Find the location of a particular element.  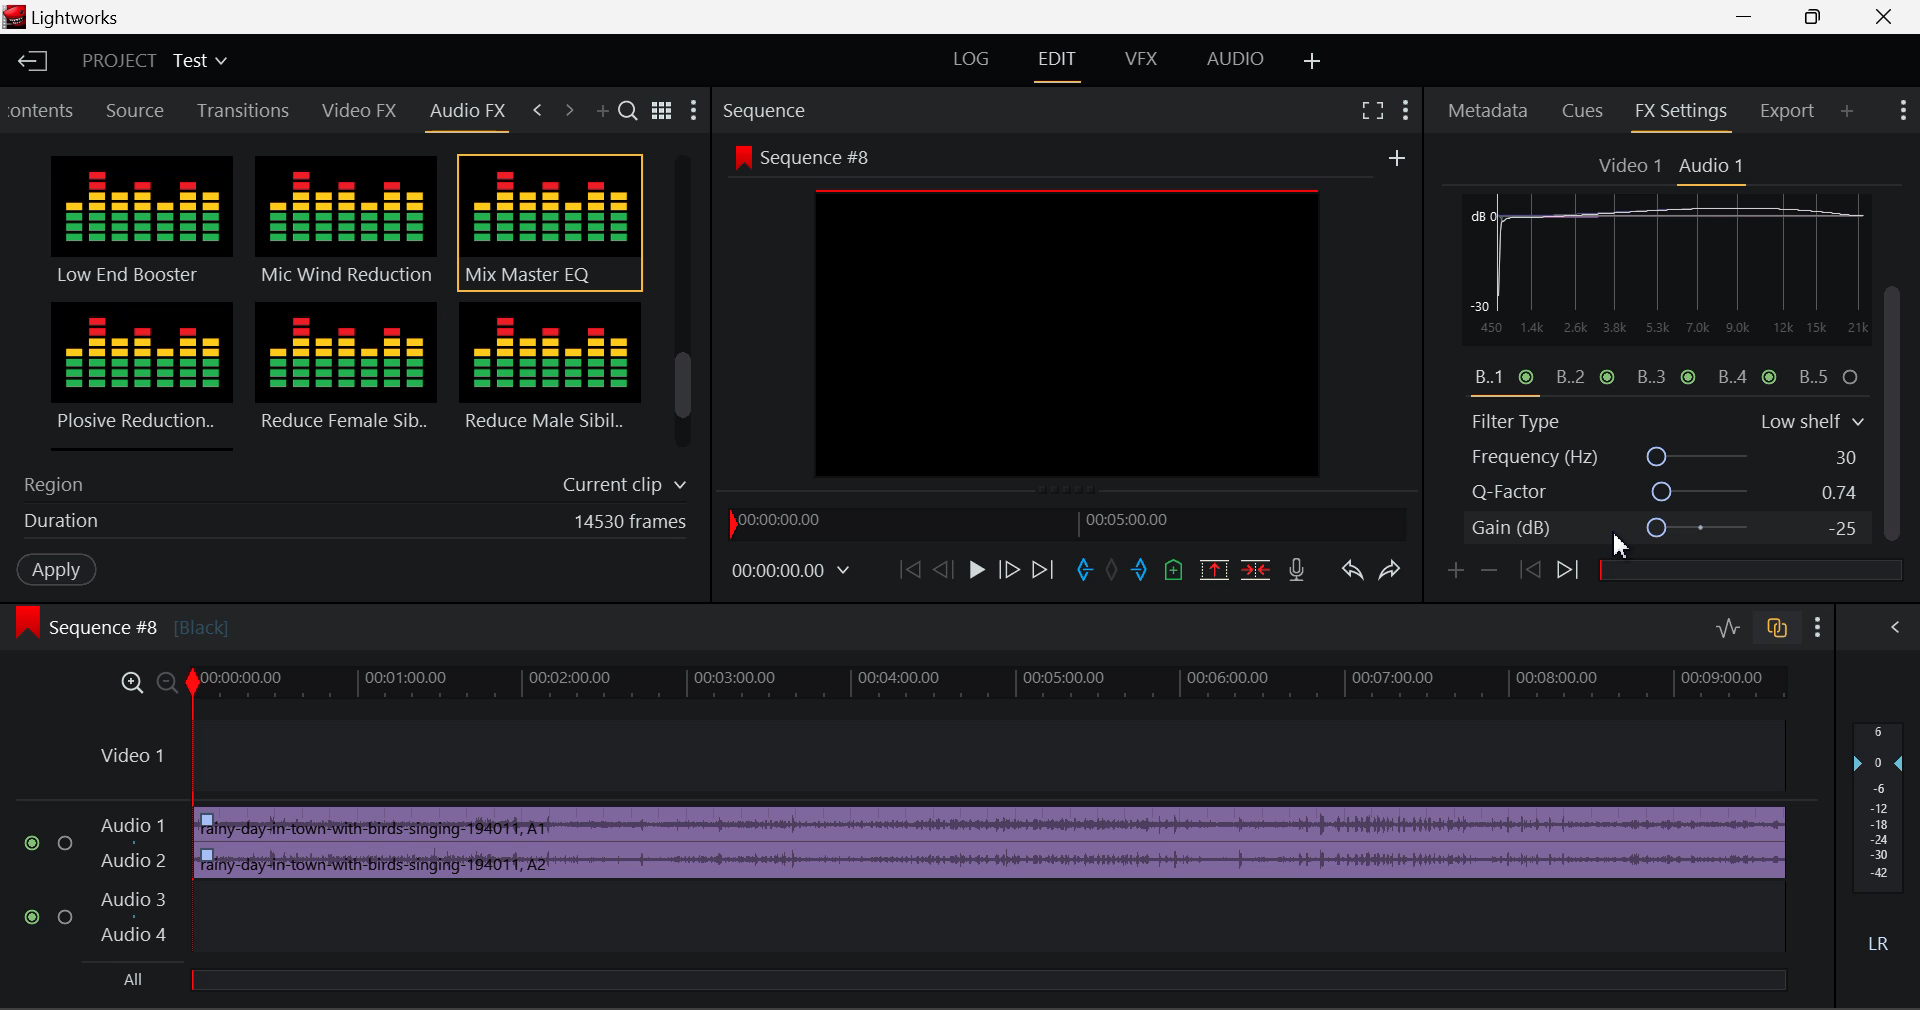

Delete/Cut is located at coordinates (1259, 571).